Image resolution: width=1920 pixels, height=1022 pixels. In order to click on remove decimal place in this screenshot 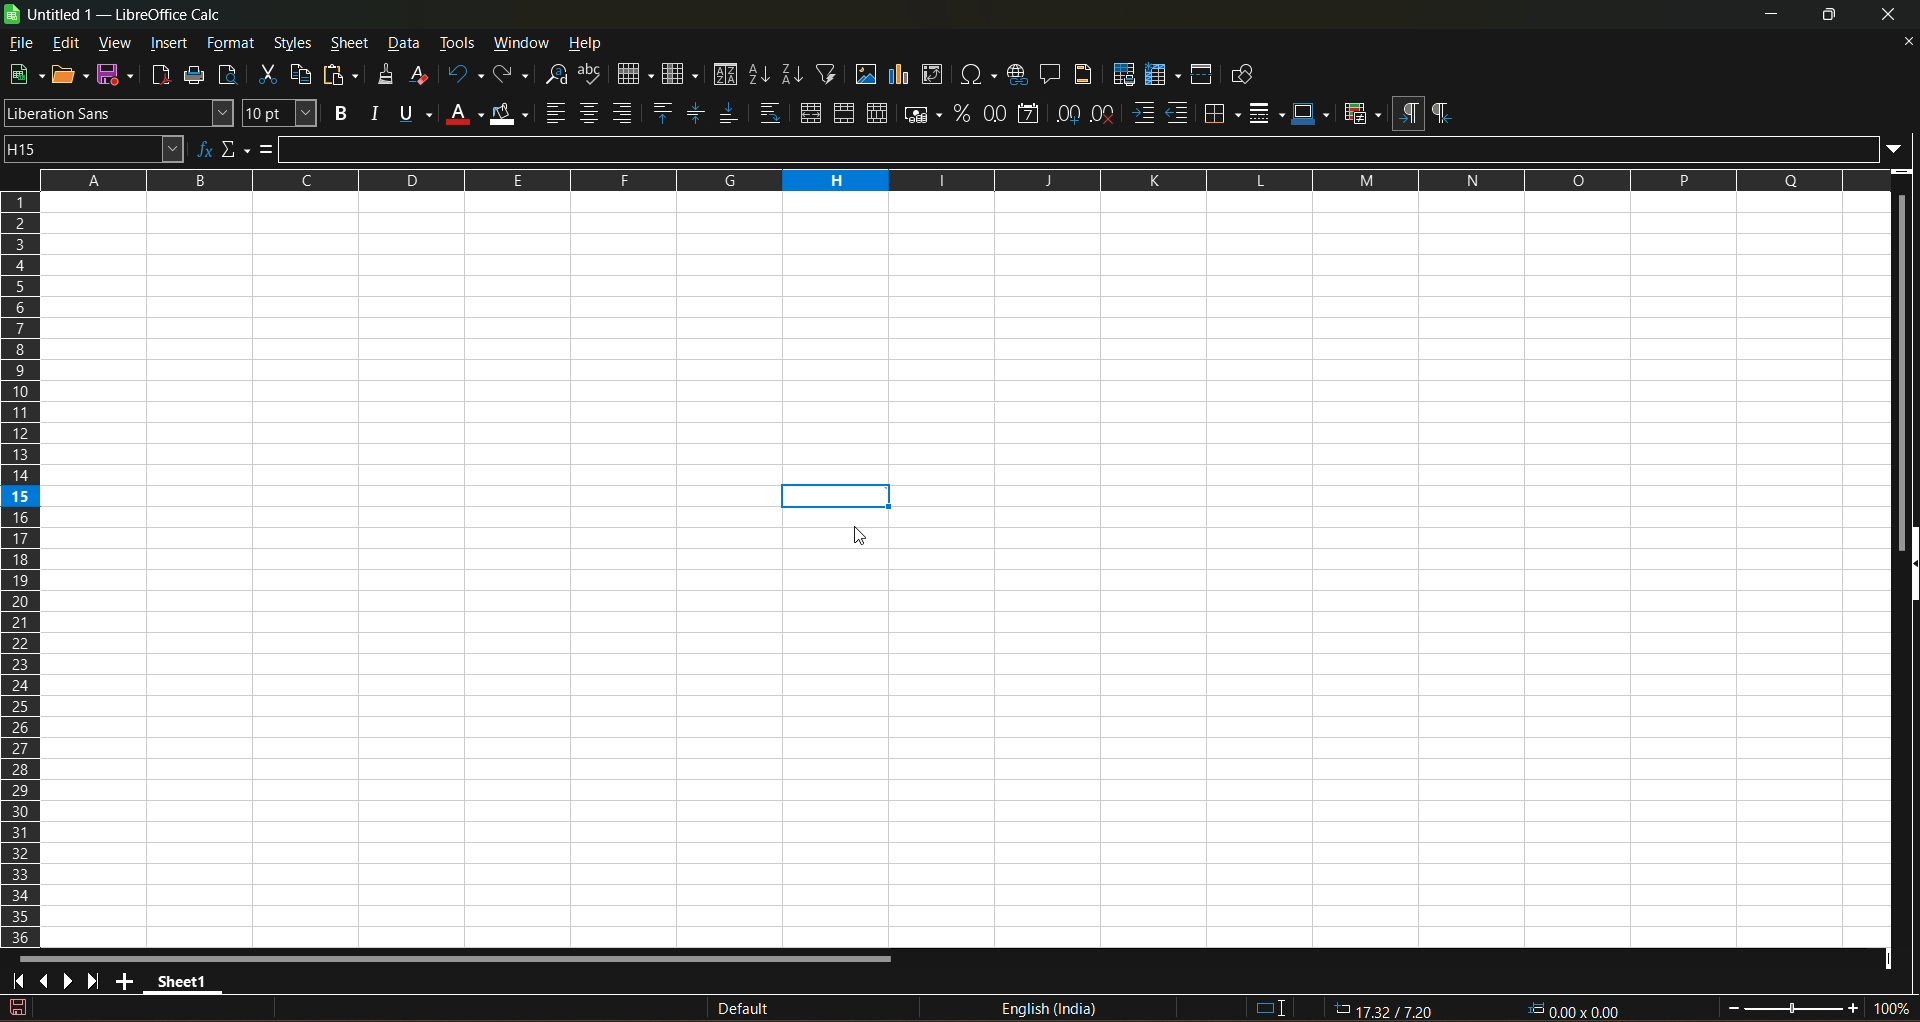, I will do `click(1105, 114)`.